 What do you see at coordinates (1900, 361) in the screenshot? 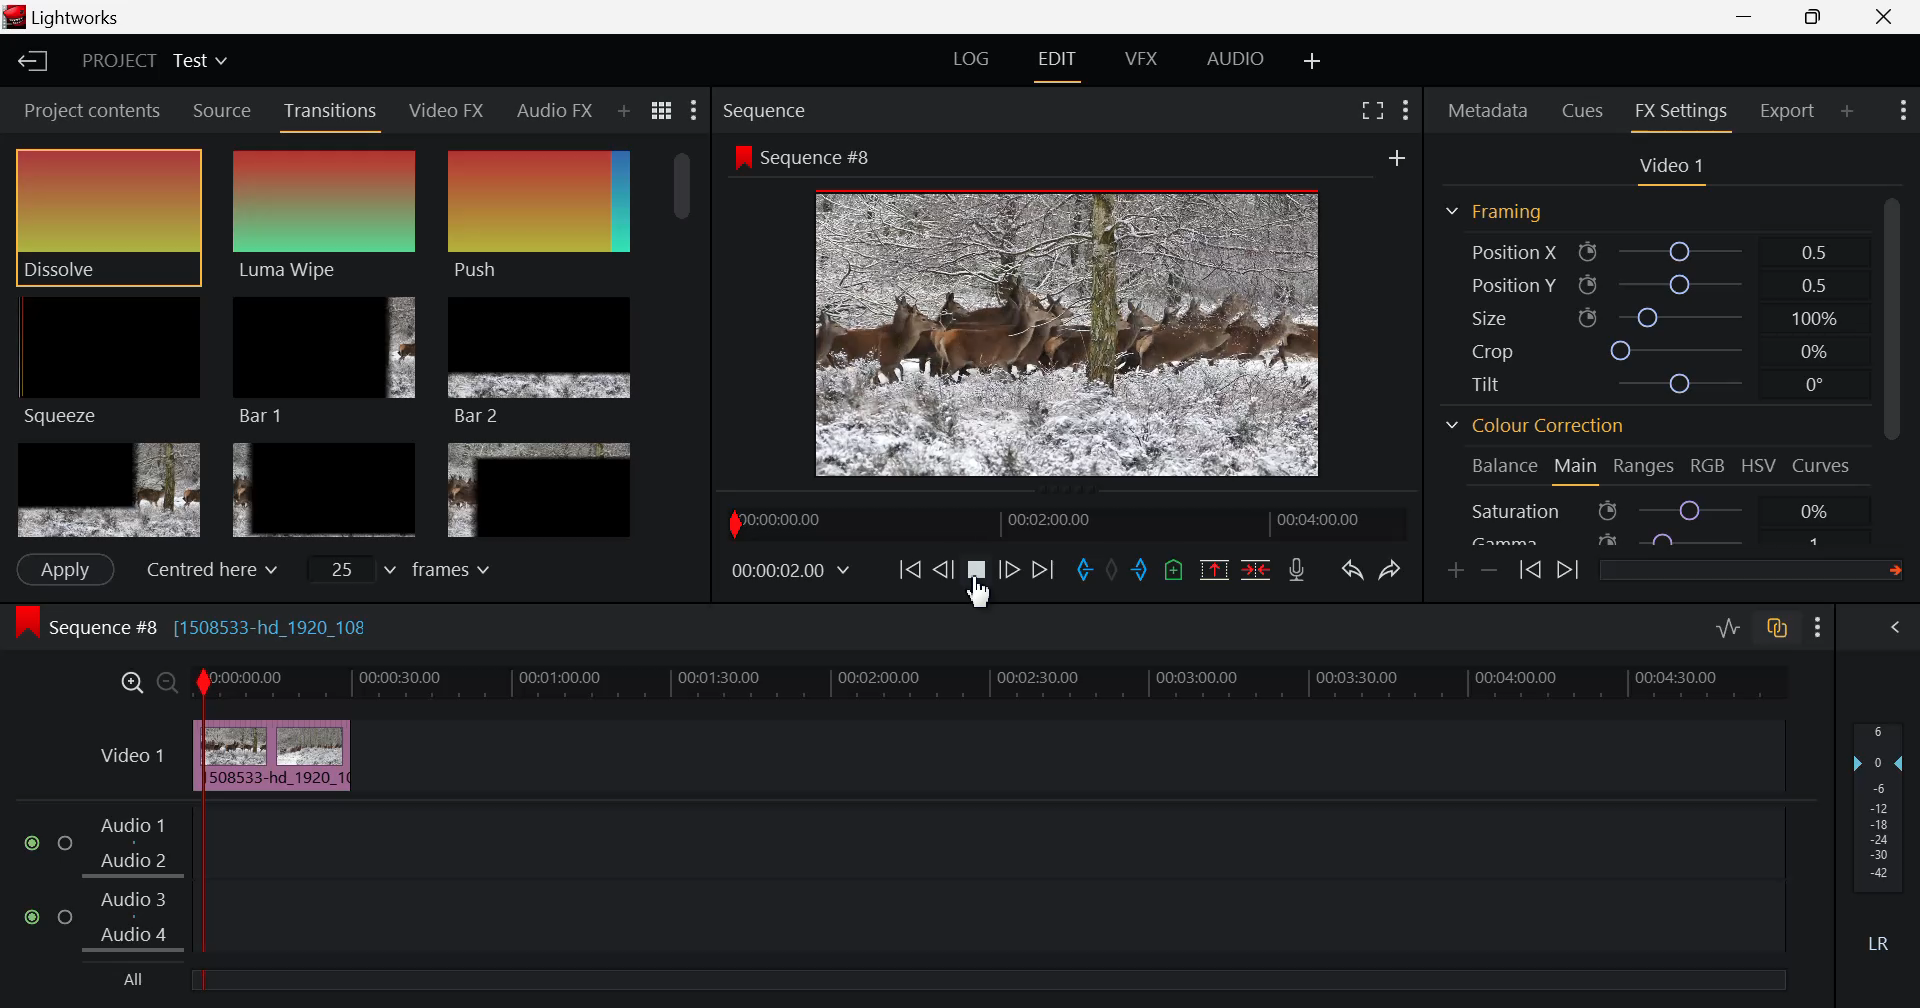
I see `Scroll Bar` at bounding box center [1900, 361].